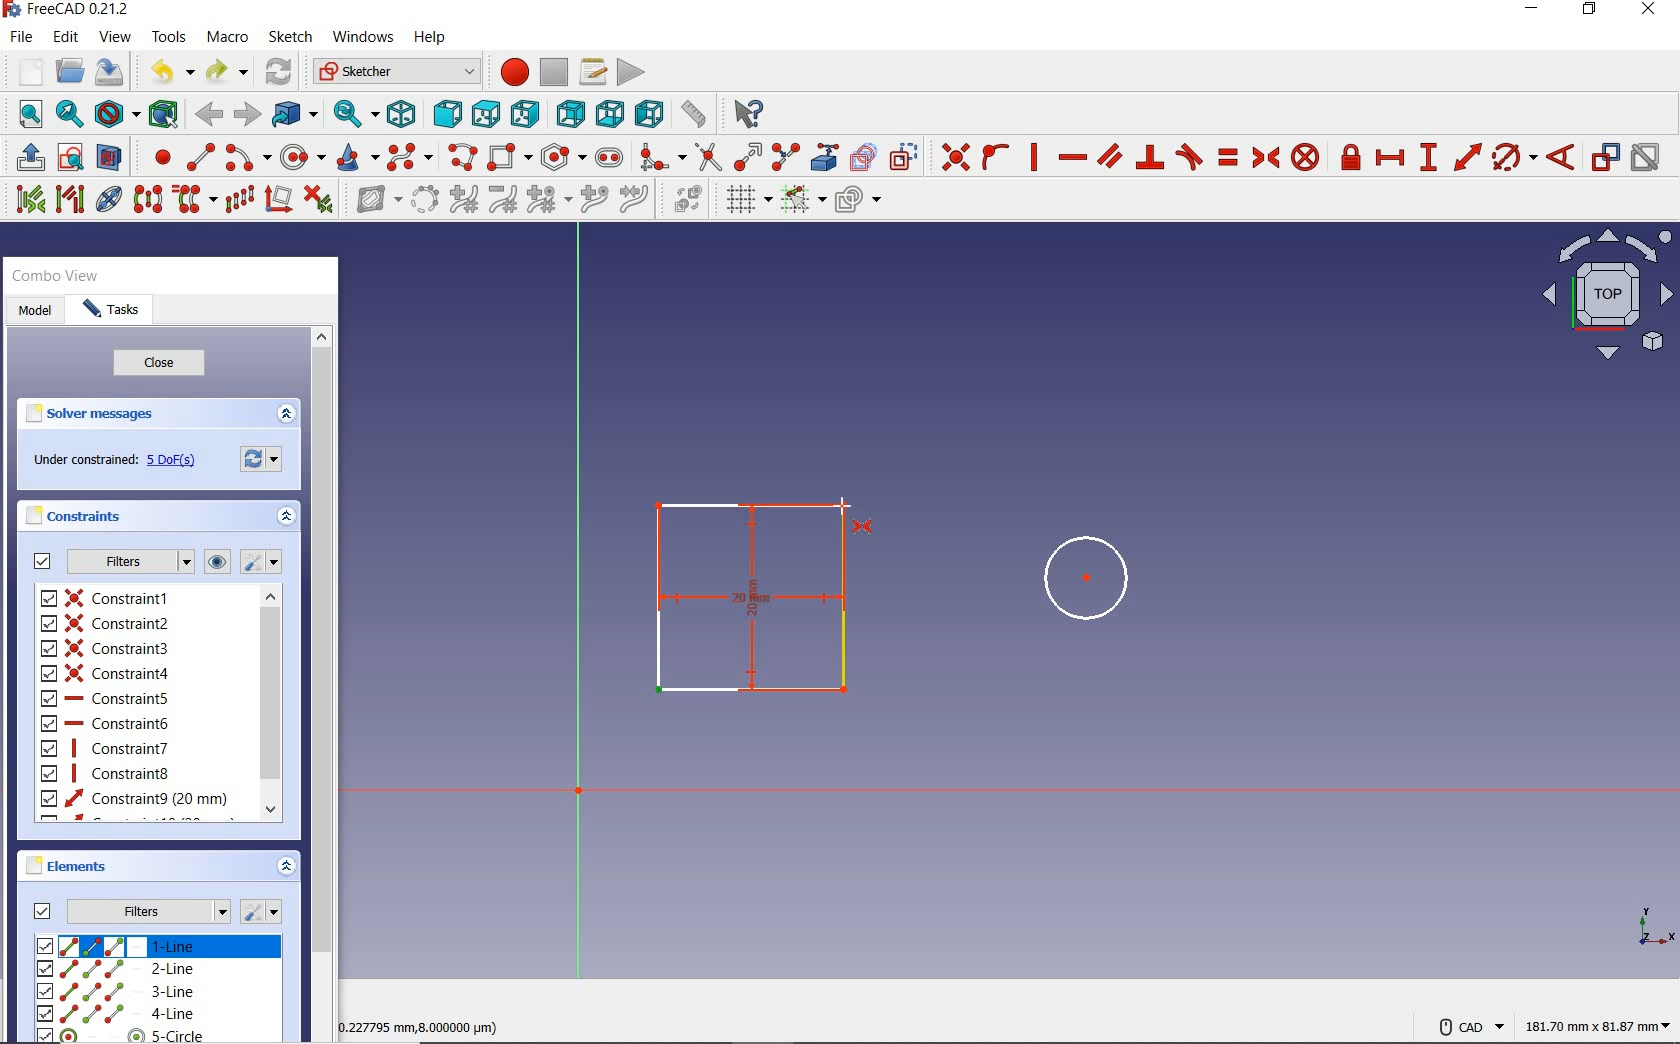 This screenshot has height=1044, width=1680. What do you see at coordinates (114, 1013) in the screenshot?
I see `4-LINE` at bounding box center [114, 1013].